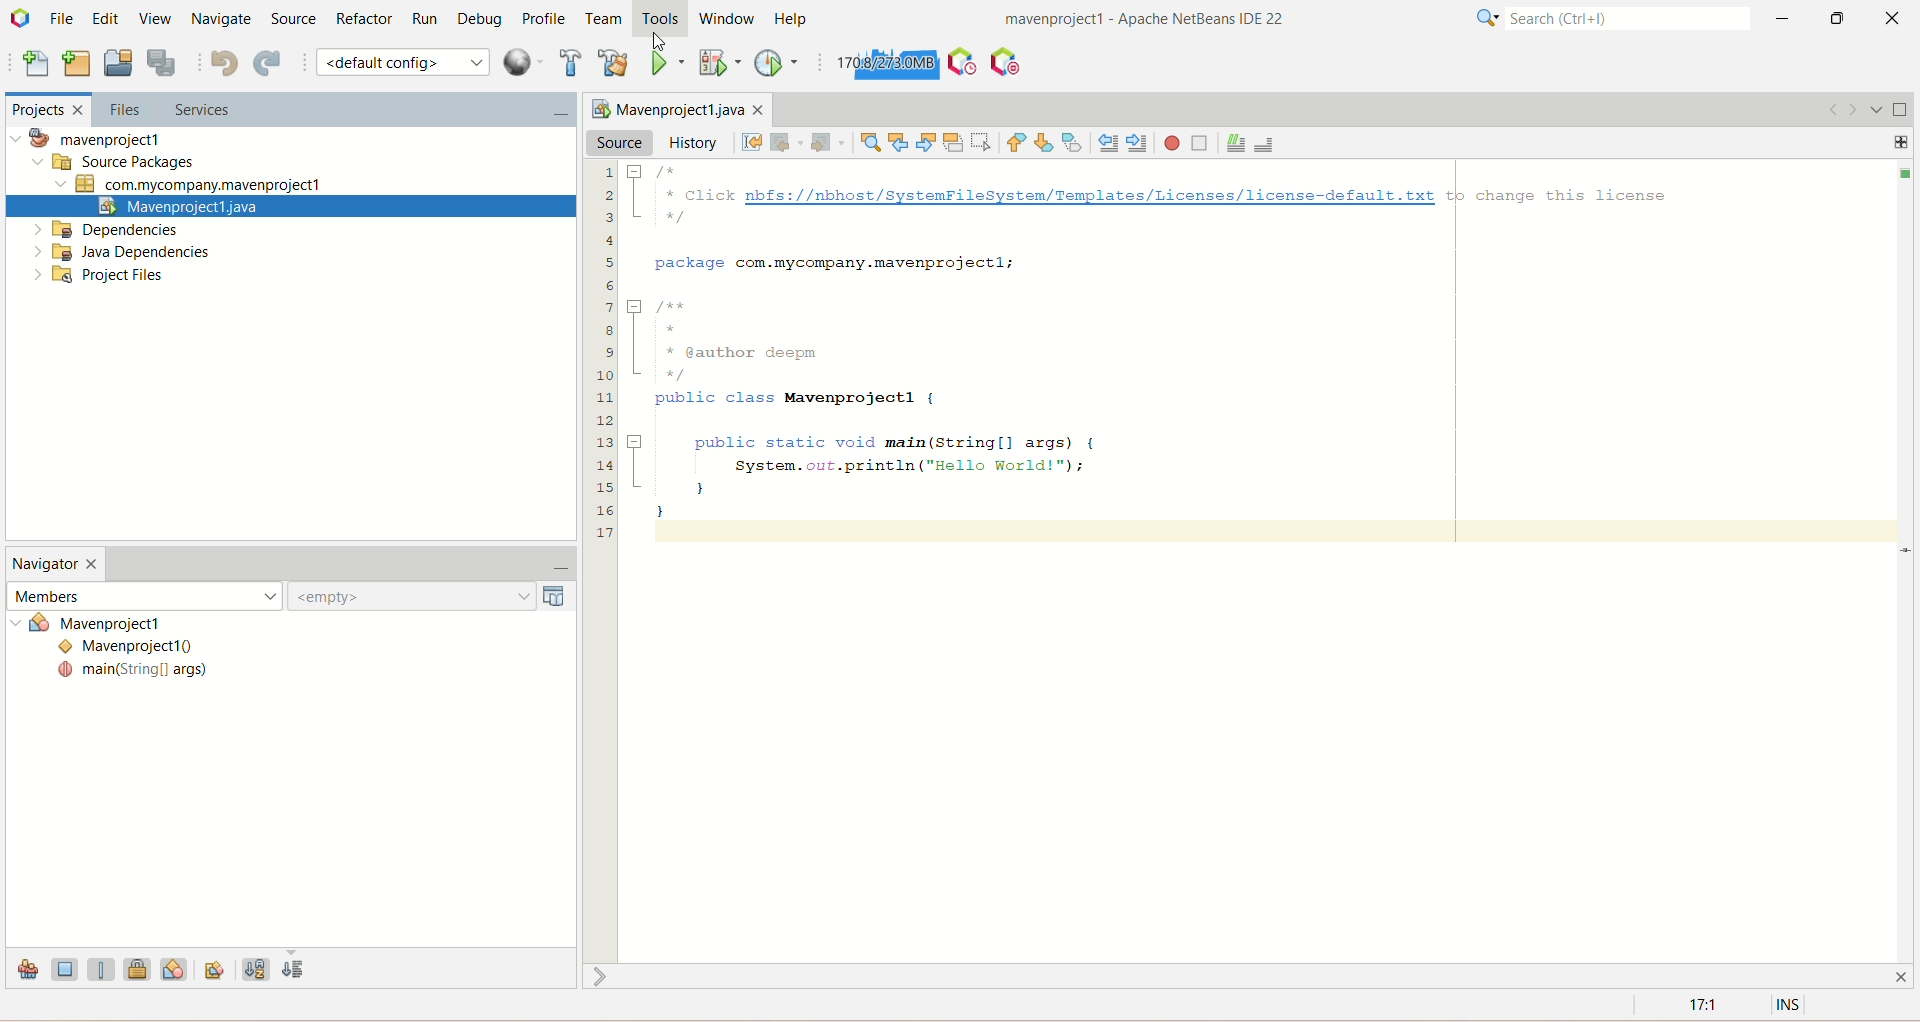  Describe the element at coordinates (403, 61) in the screenshot. I see `default configuration` at that location.